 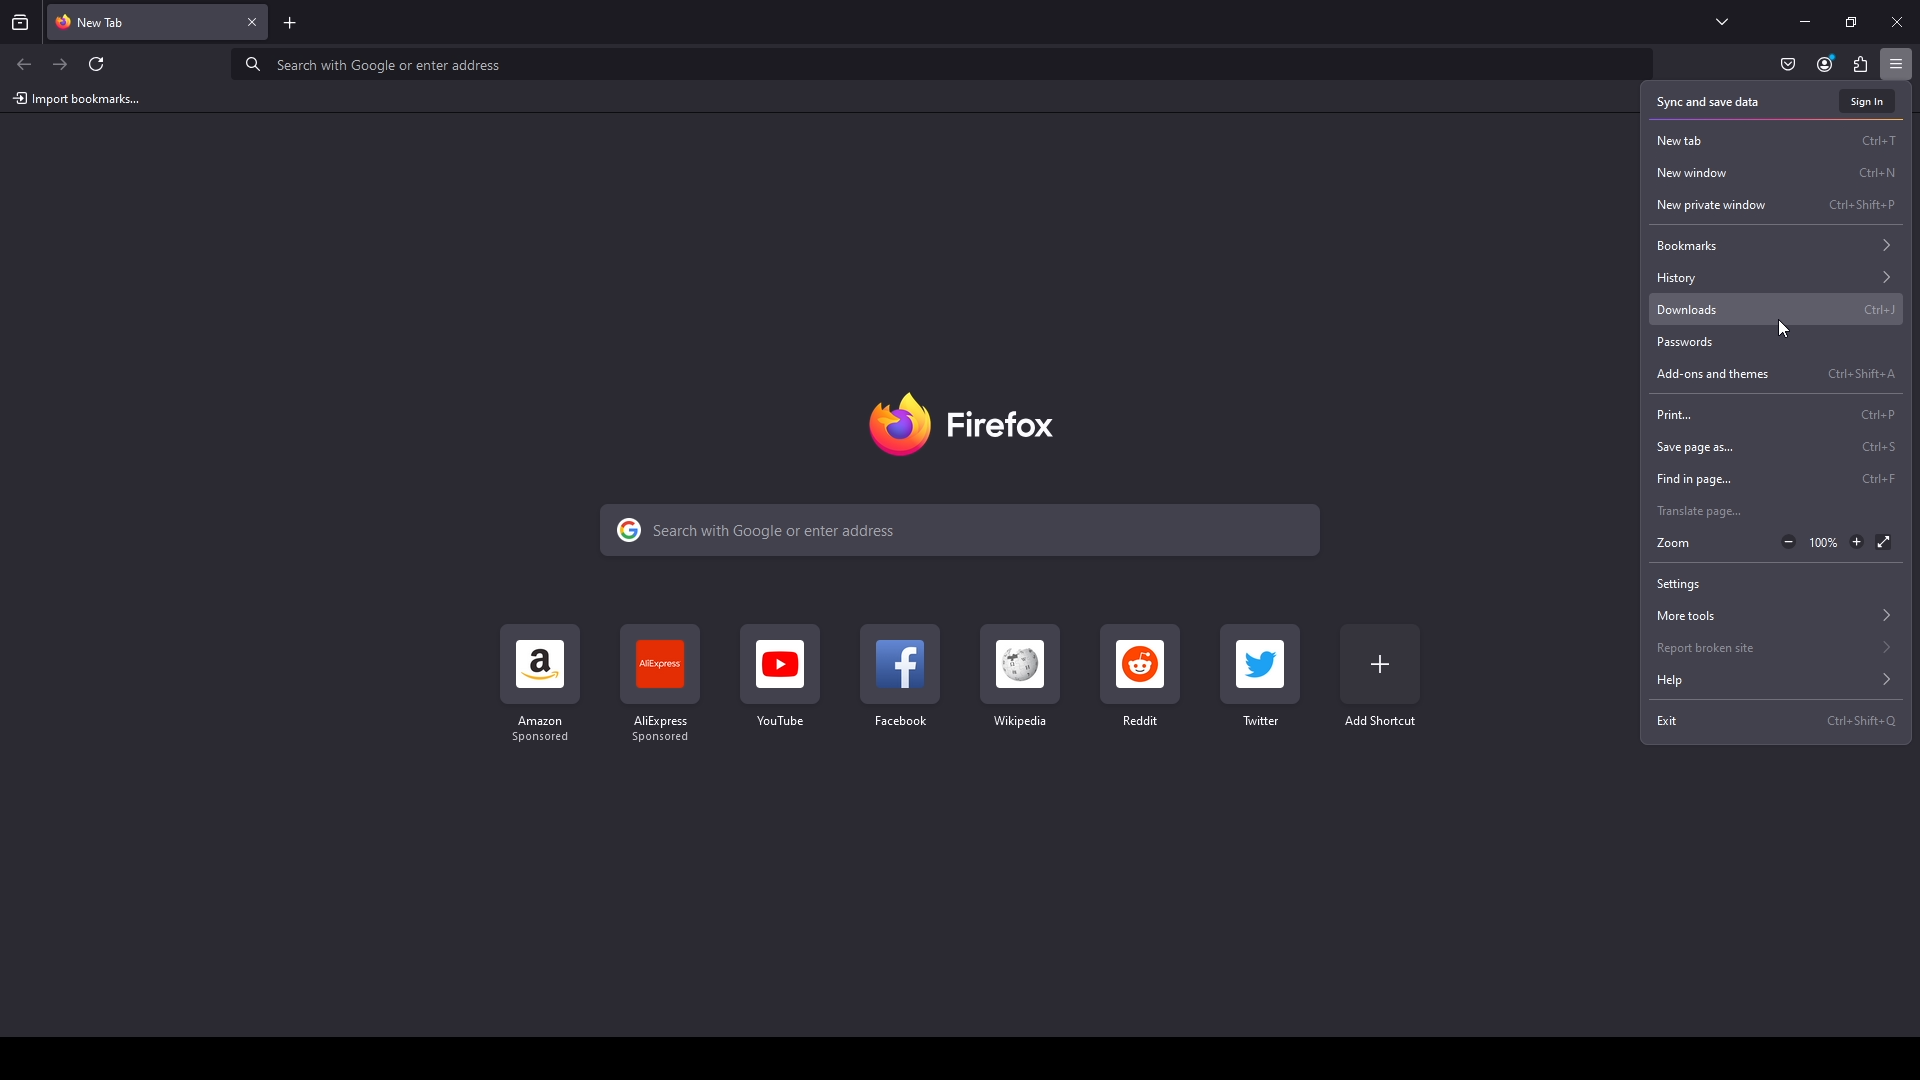 I want to click on Back, so click(x=24, y=64).